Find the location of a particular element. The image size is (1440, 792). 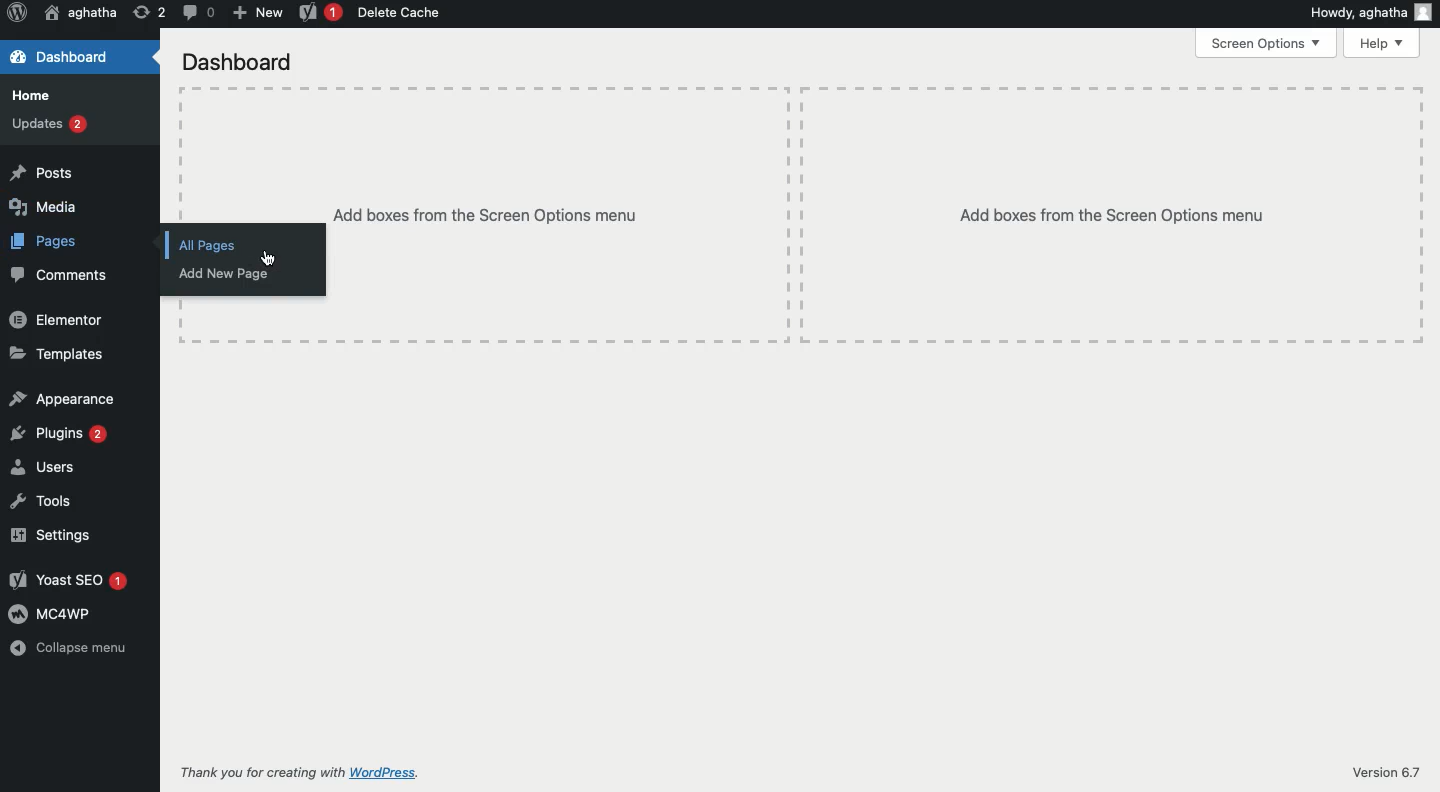

Delete cache is located at coordinates (400, 13).